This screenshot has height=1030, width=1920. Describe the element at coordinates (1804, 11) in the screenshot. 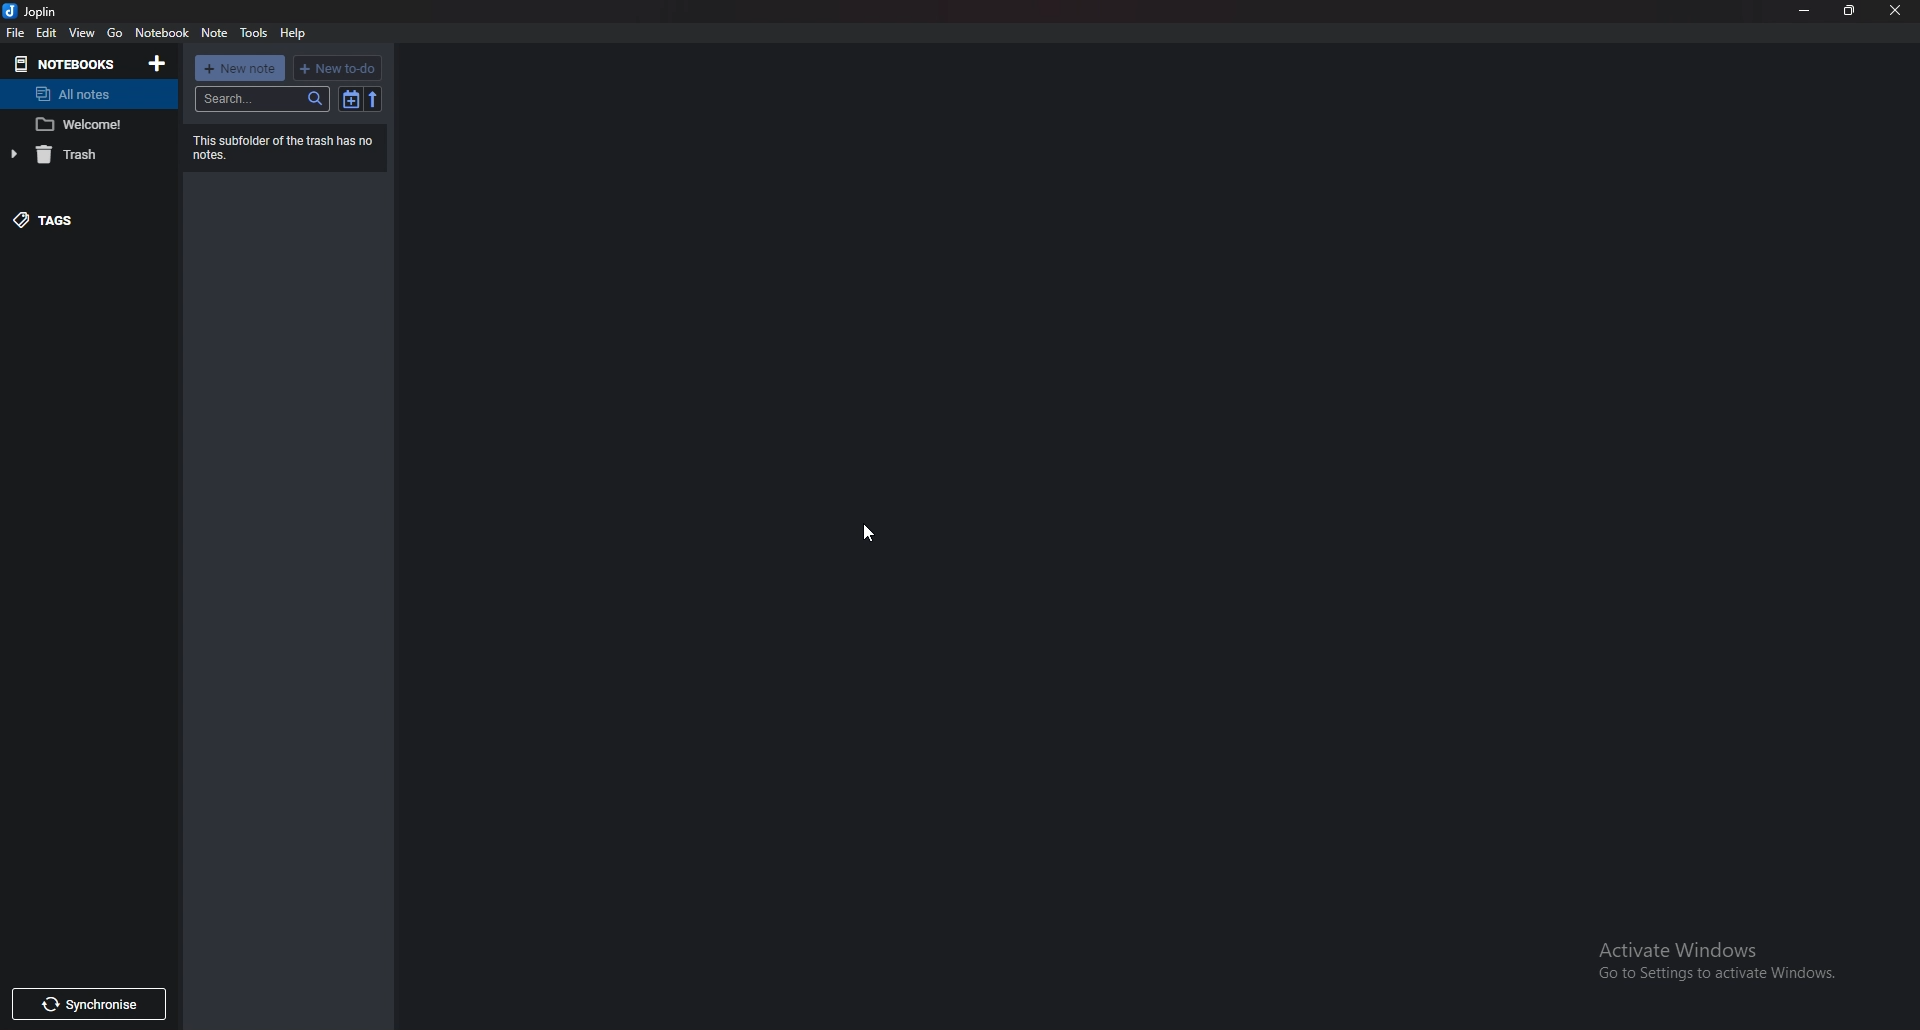

I see `Minimize` at that location.